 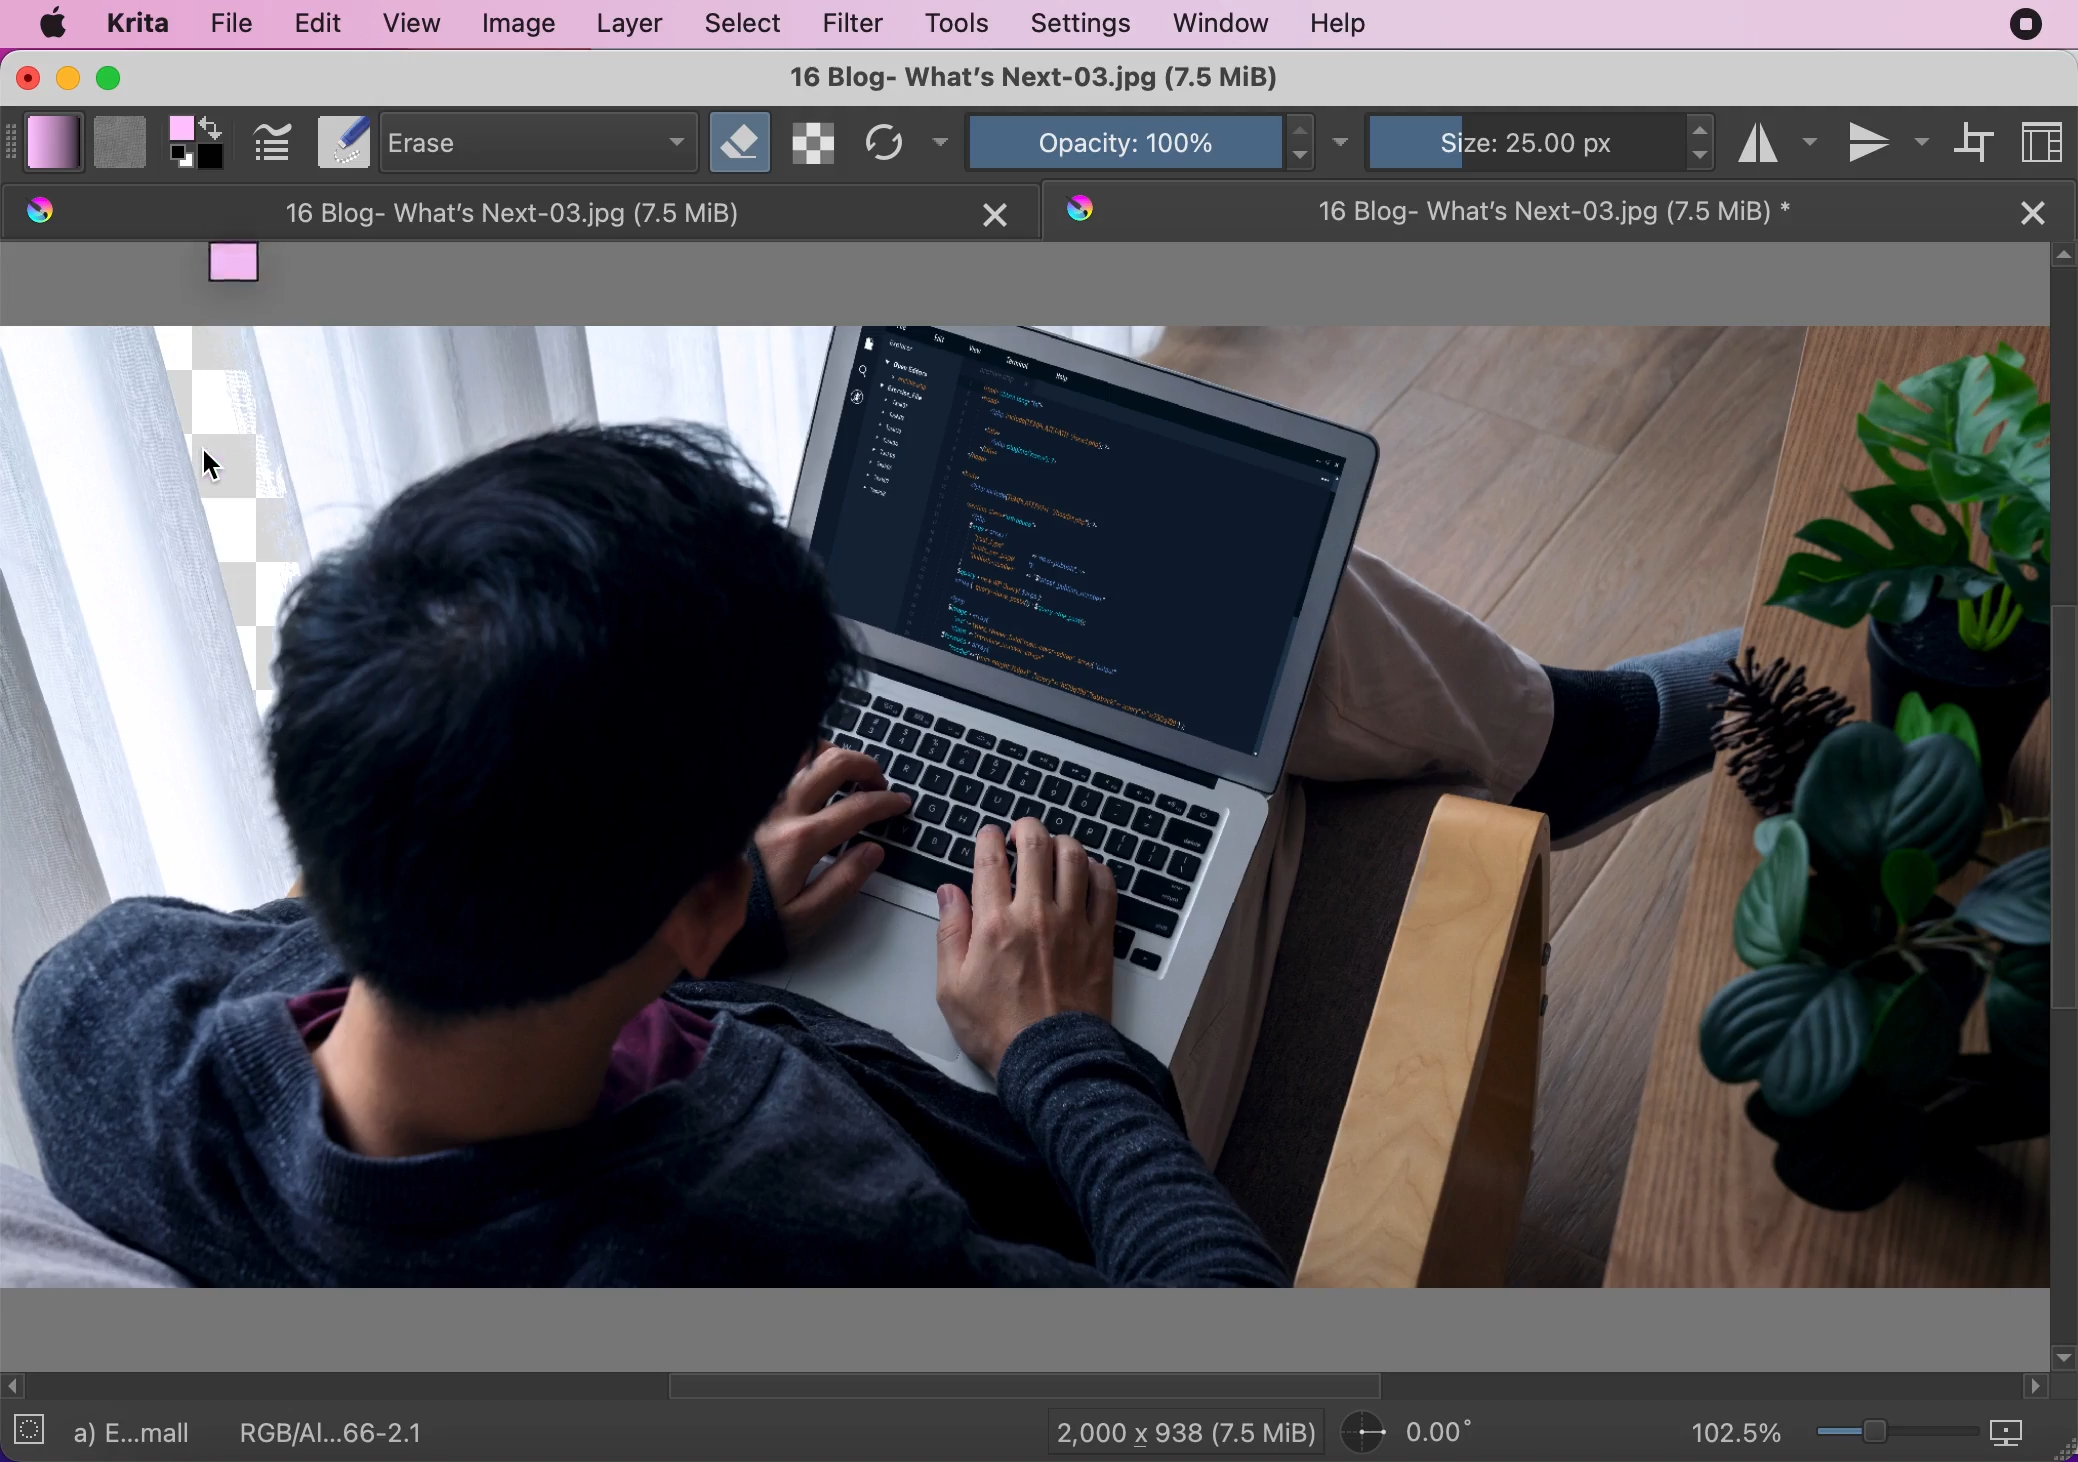 What do you see at coordinates (748, 24) in the screenshot?
I see `select` at bounding box center [748, 24].